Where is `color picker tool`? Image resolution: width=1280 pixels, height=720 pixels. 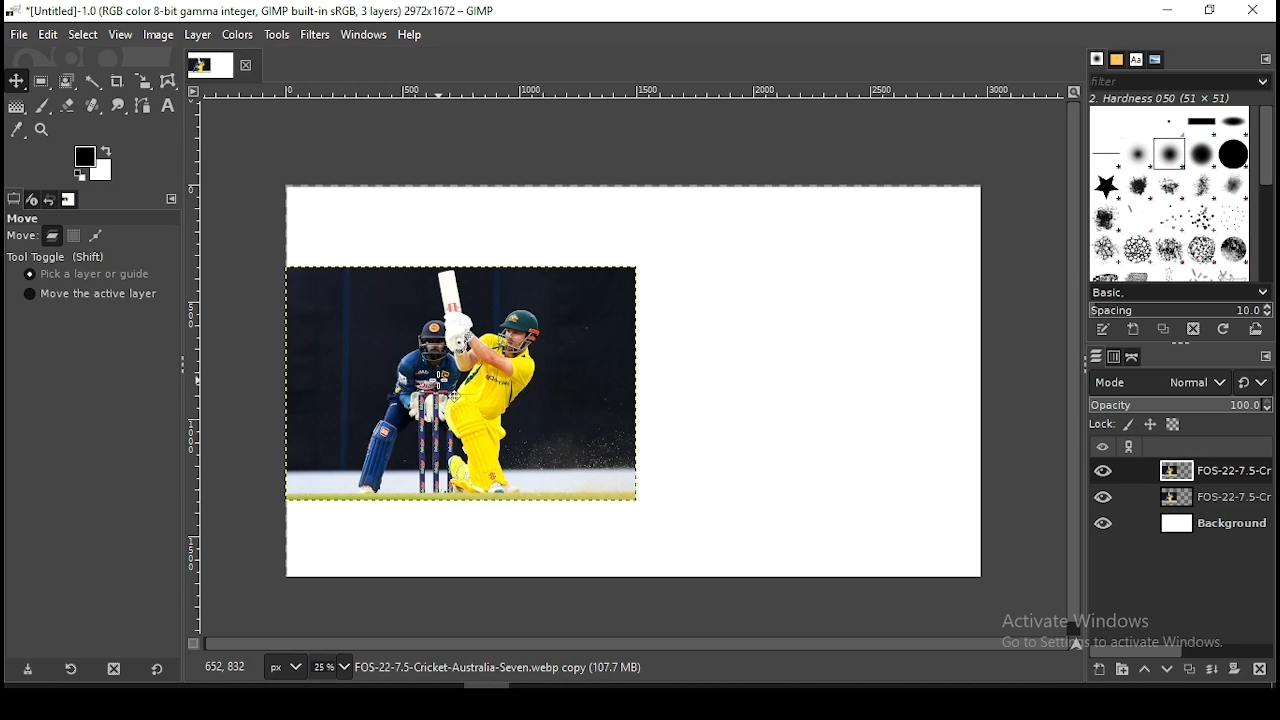 color picker tool is located at coordinates (17, 129).